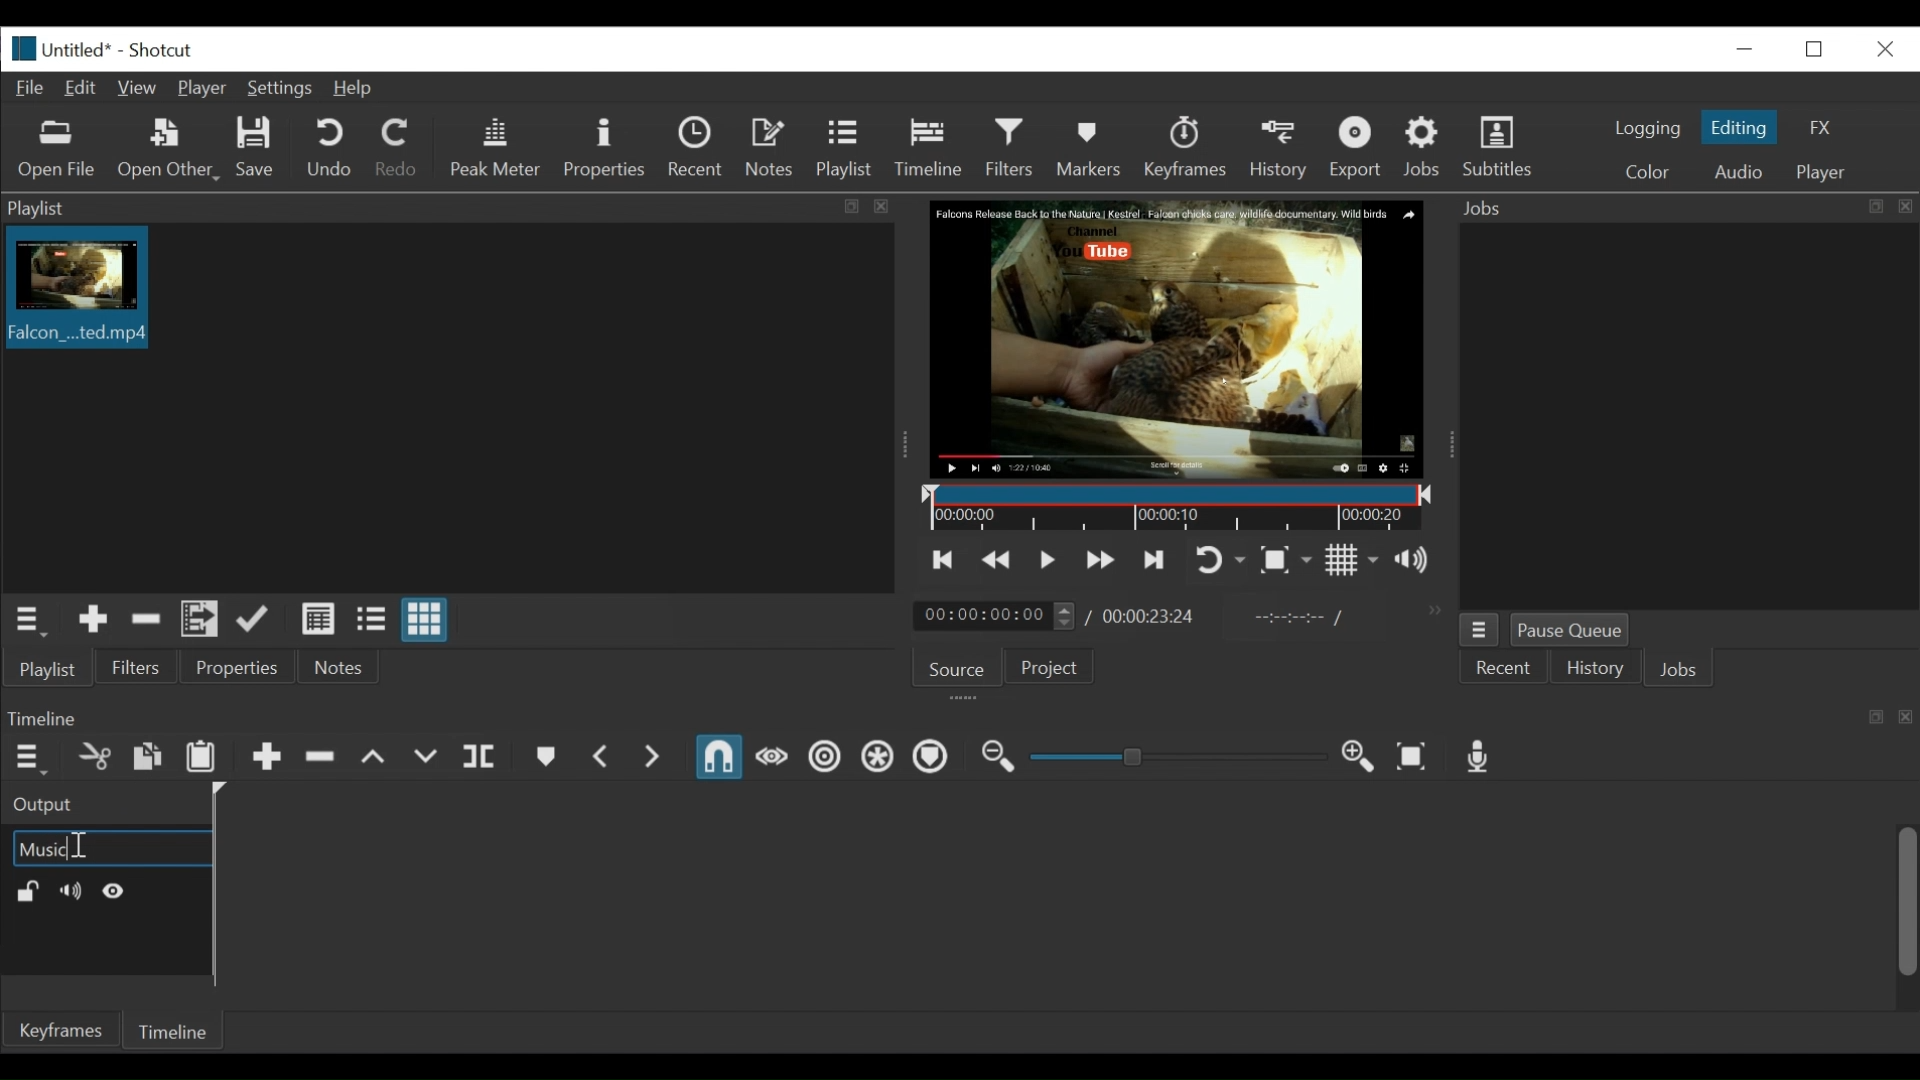 Image resolution: width=1920 pixels, height=1080 pixels. What do you see at coordinates (1282, 150) in the screenshot?
I see `History` at bounding box center [1282, 150].